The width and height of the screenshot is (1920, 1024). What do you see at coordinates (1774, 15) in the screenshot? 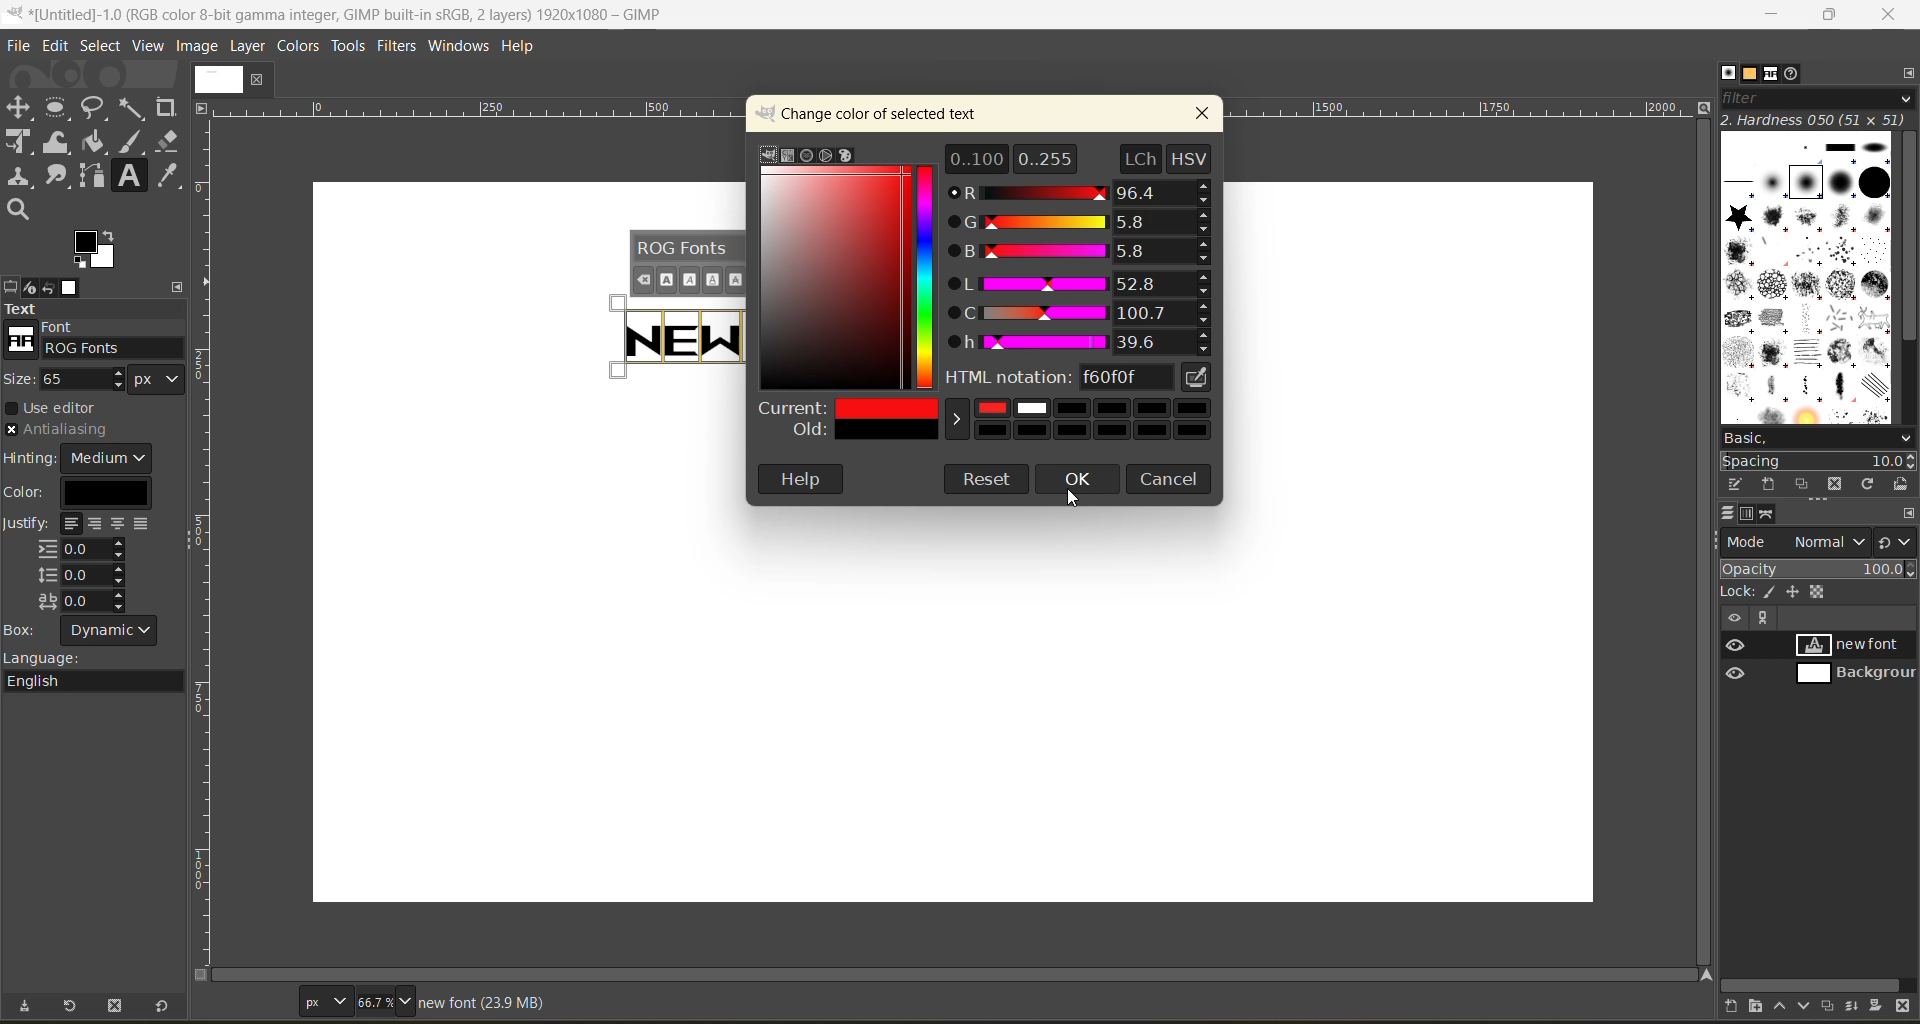
I see `minimize` at bounding box center [1774, 15].